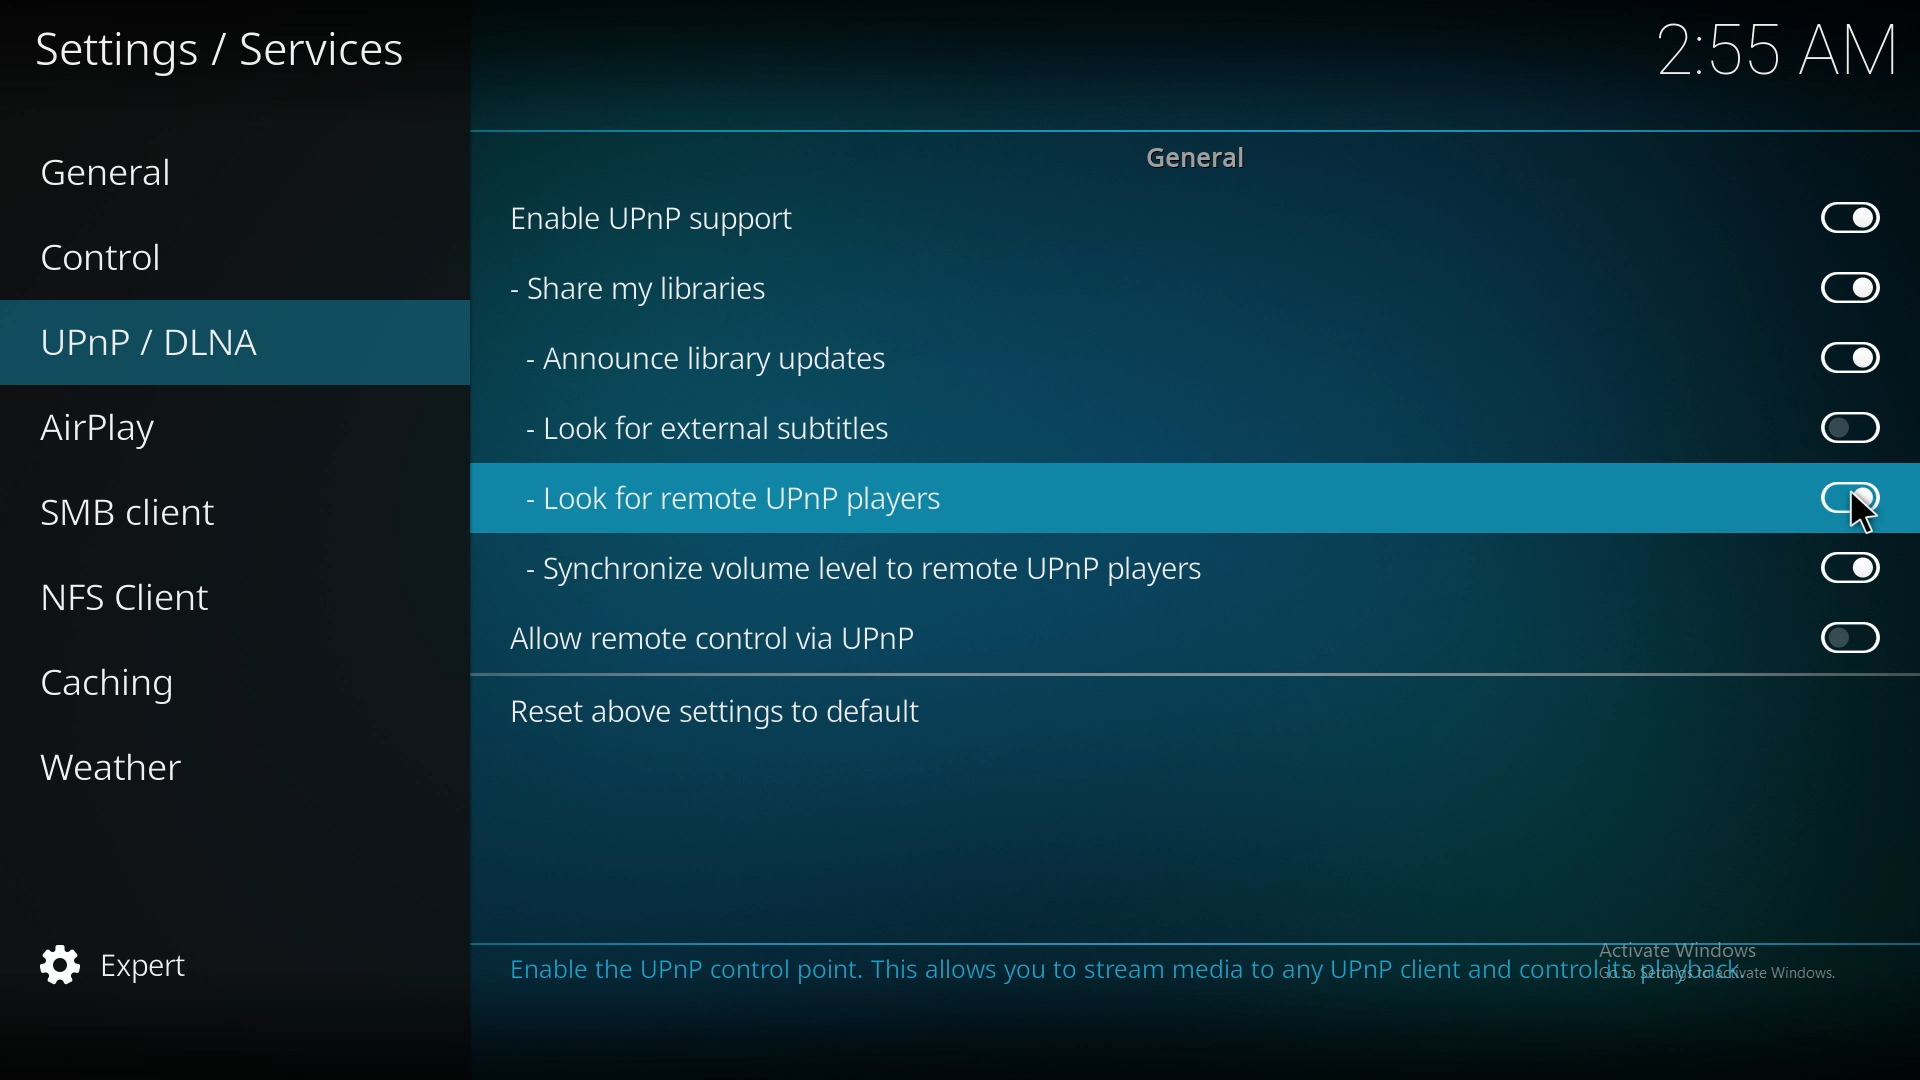 The height and width of the screenshot is (1080, 1920). Describe the element at coordinates (138, 167) in the screenshot. I see `general` at that location.